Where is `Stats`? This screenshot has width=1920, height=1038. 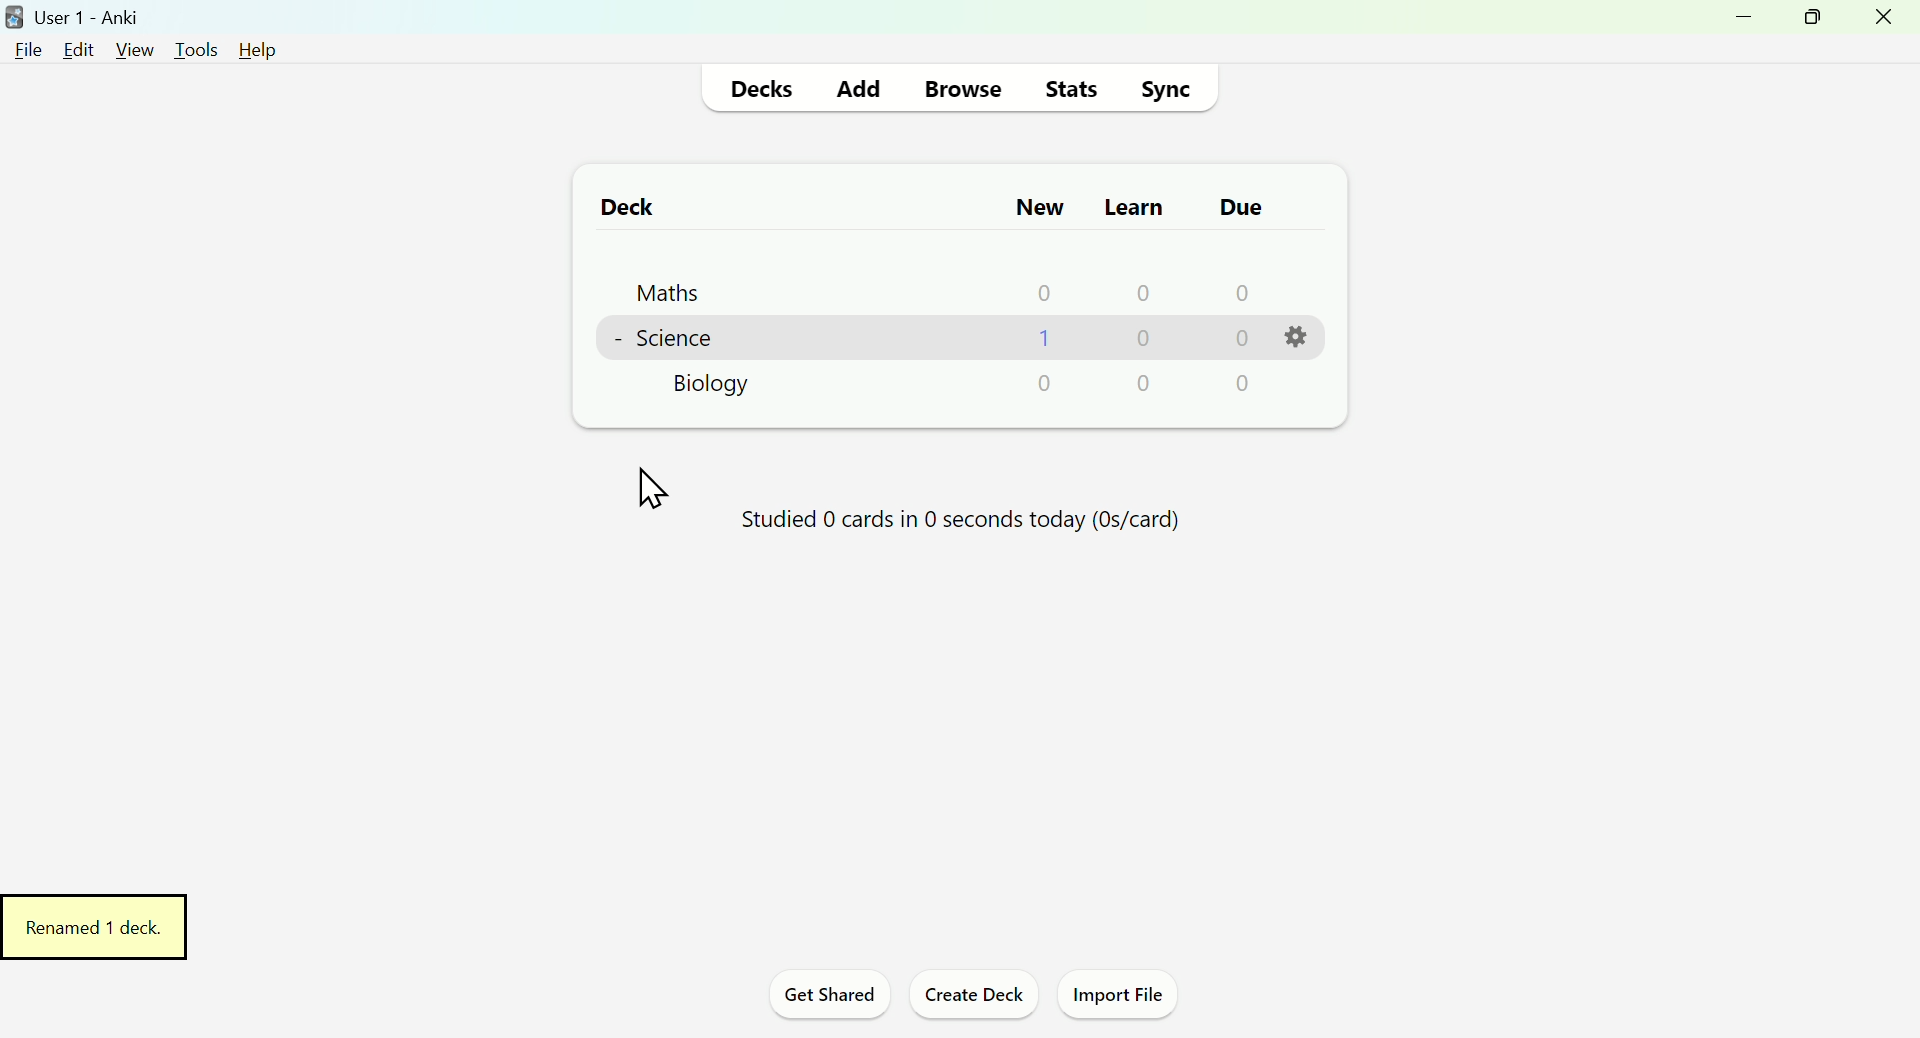 Stats is located at coordinates (1072, 87).